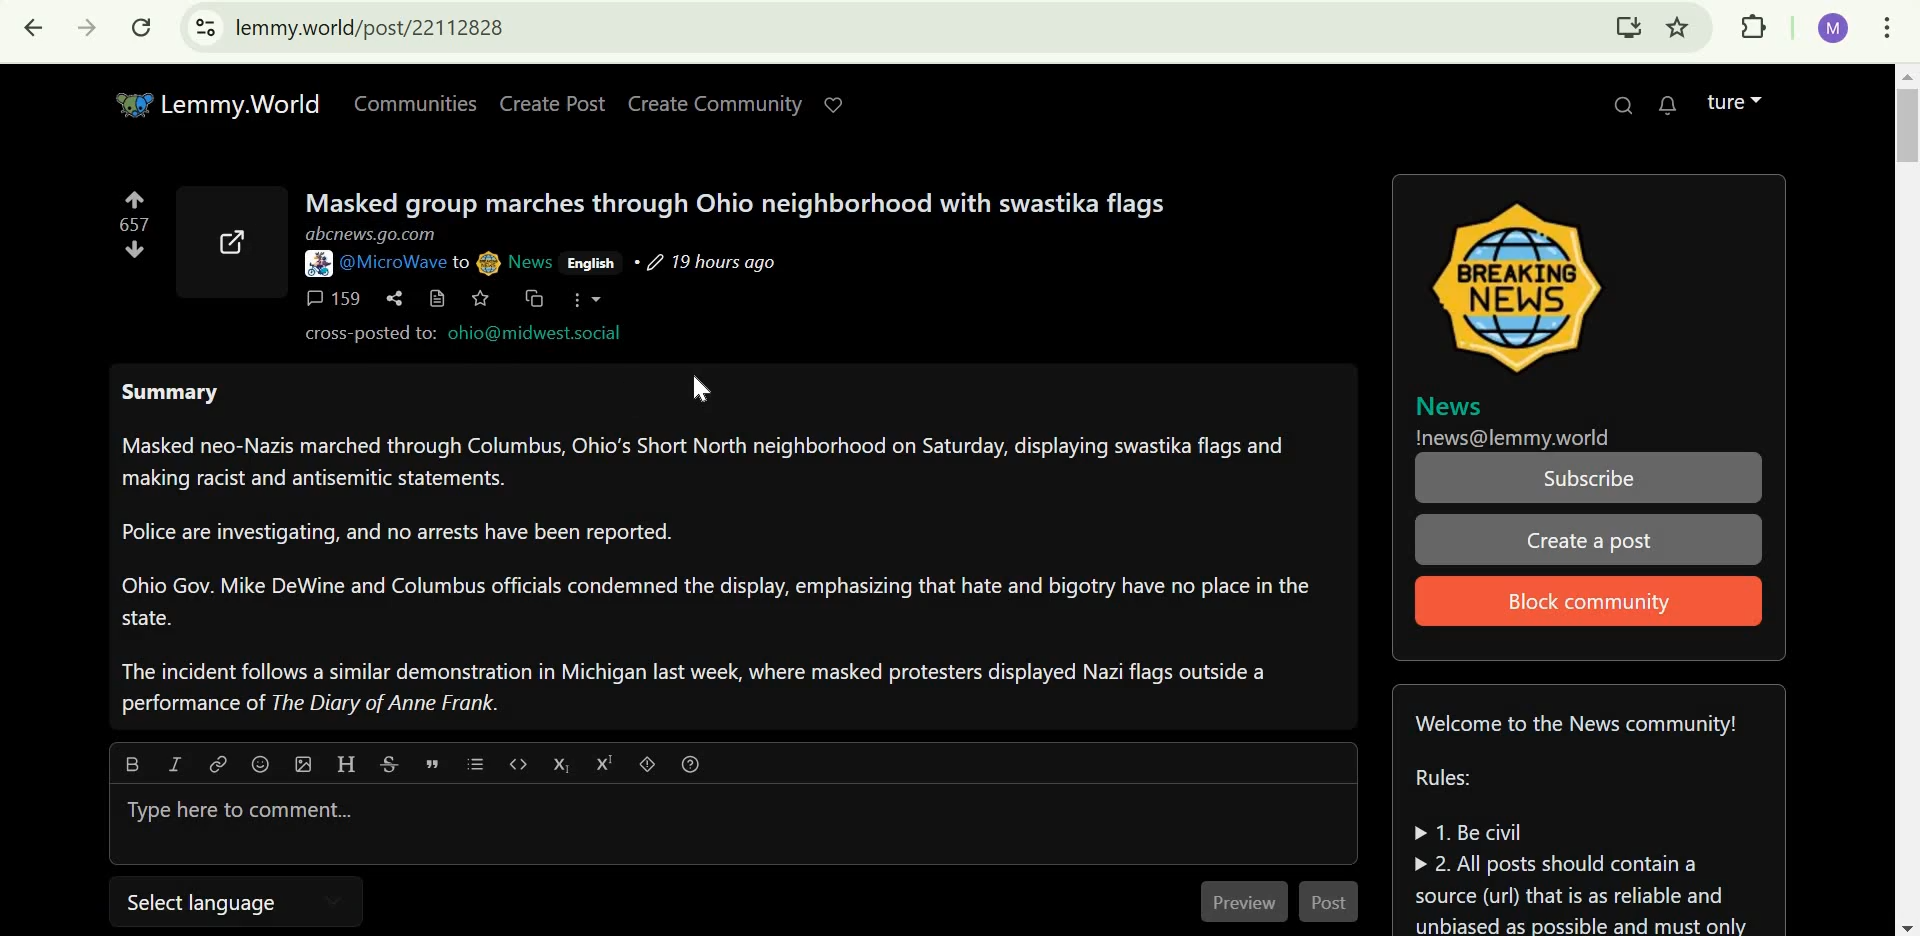  I want to click on google account, so click(1831, 29).